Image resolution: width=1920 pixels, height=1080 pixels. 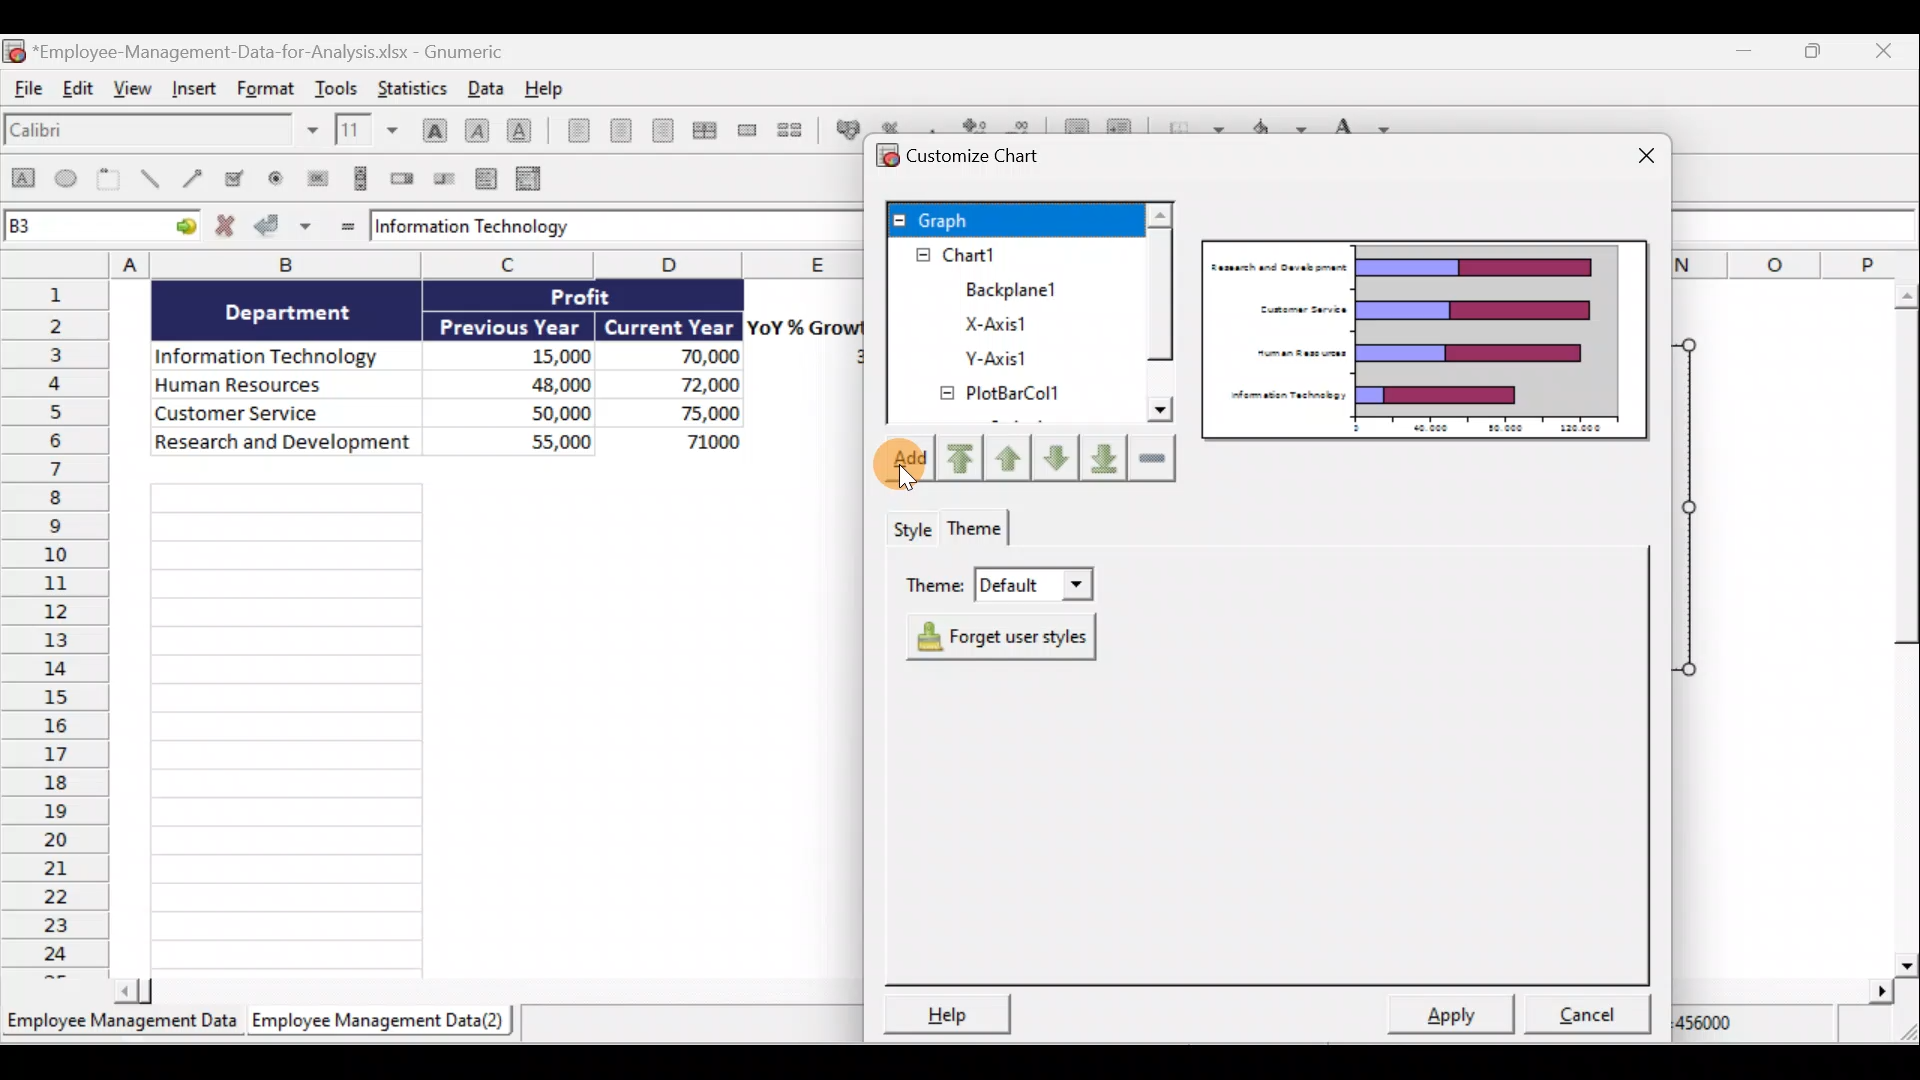 What do you see at coordinates (488, 174) in the screenshot?
I see `Create a list` at bounding box center [488, 174].